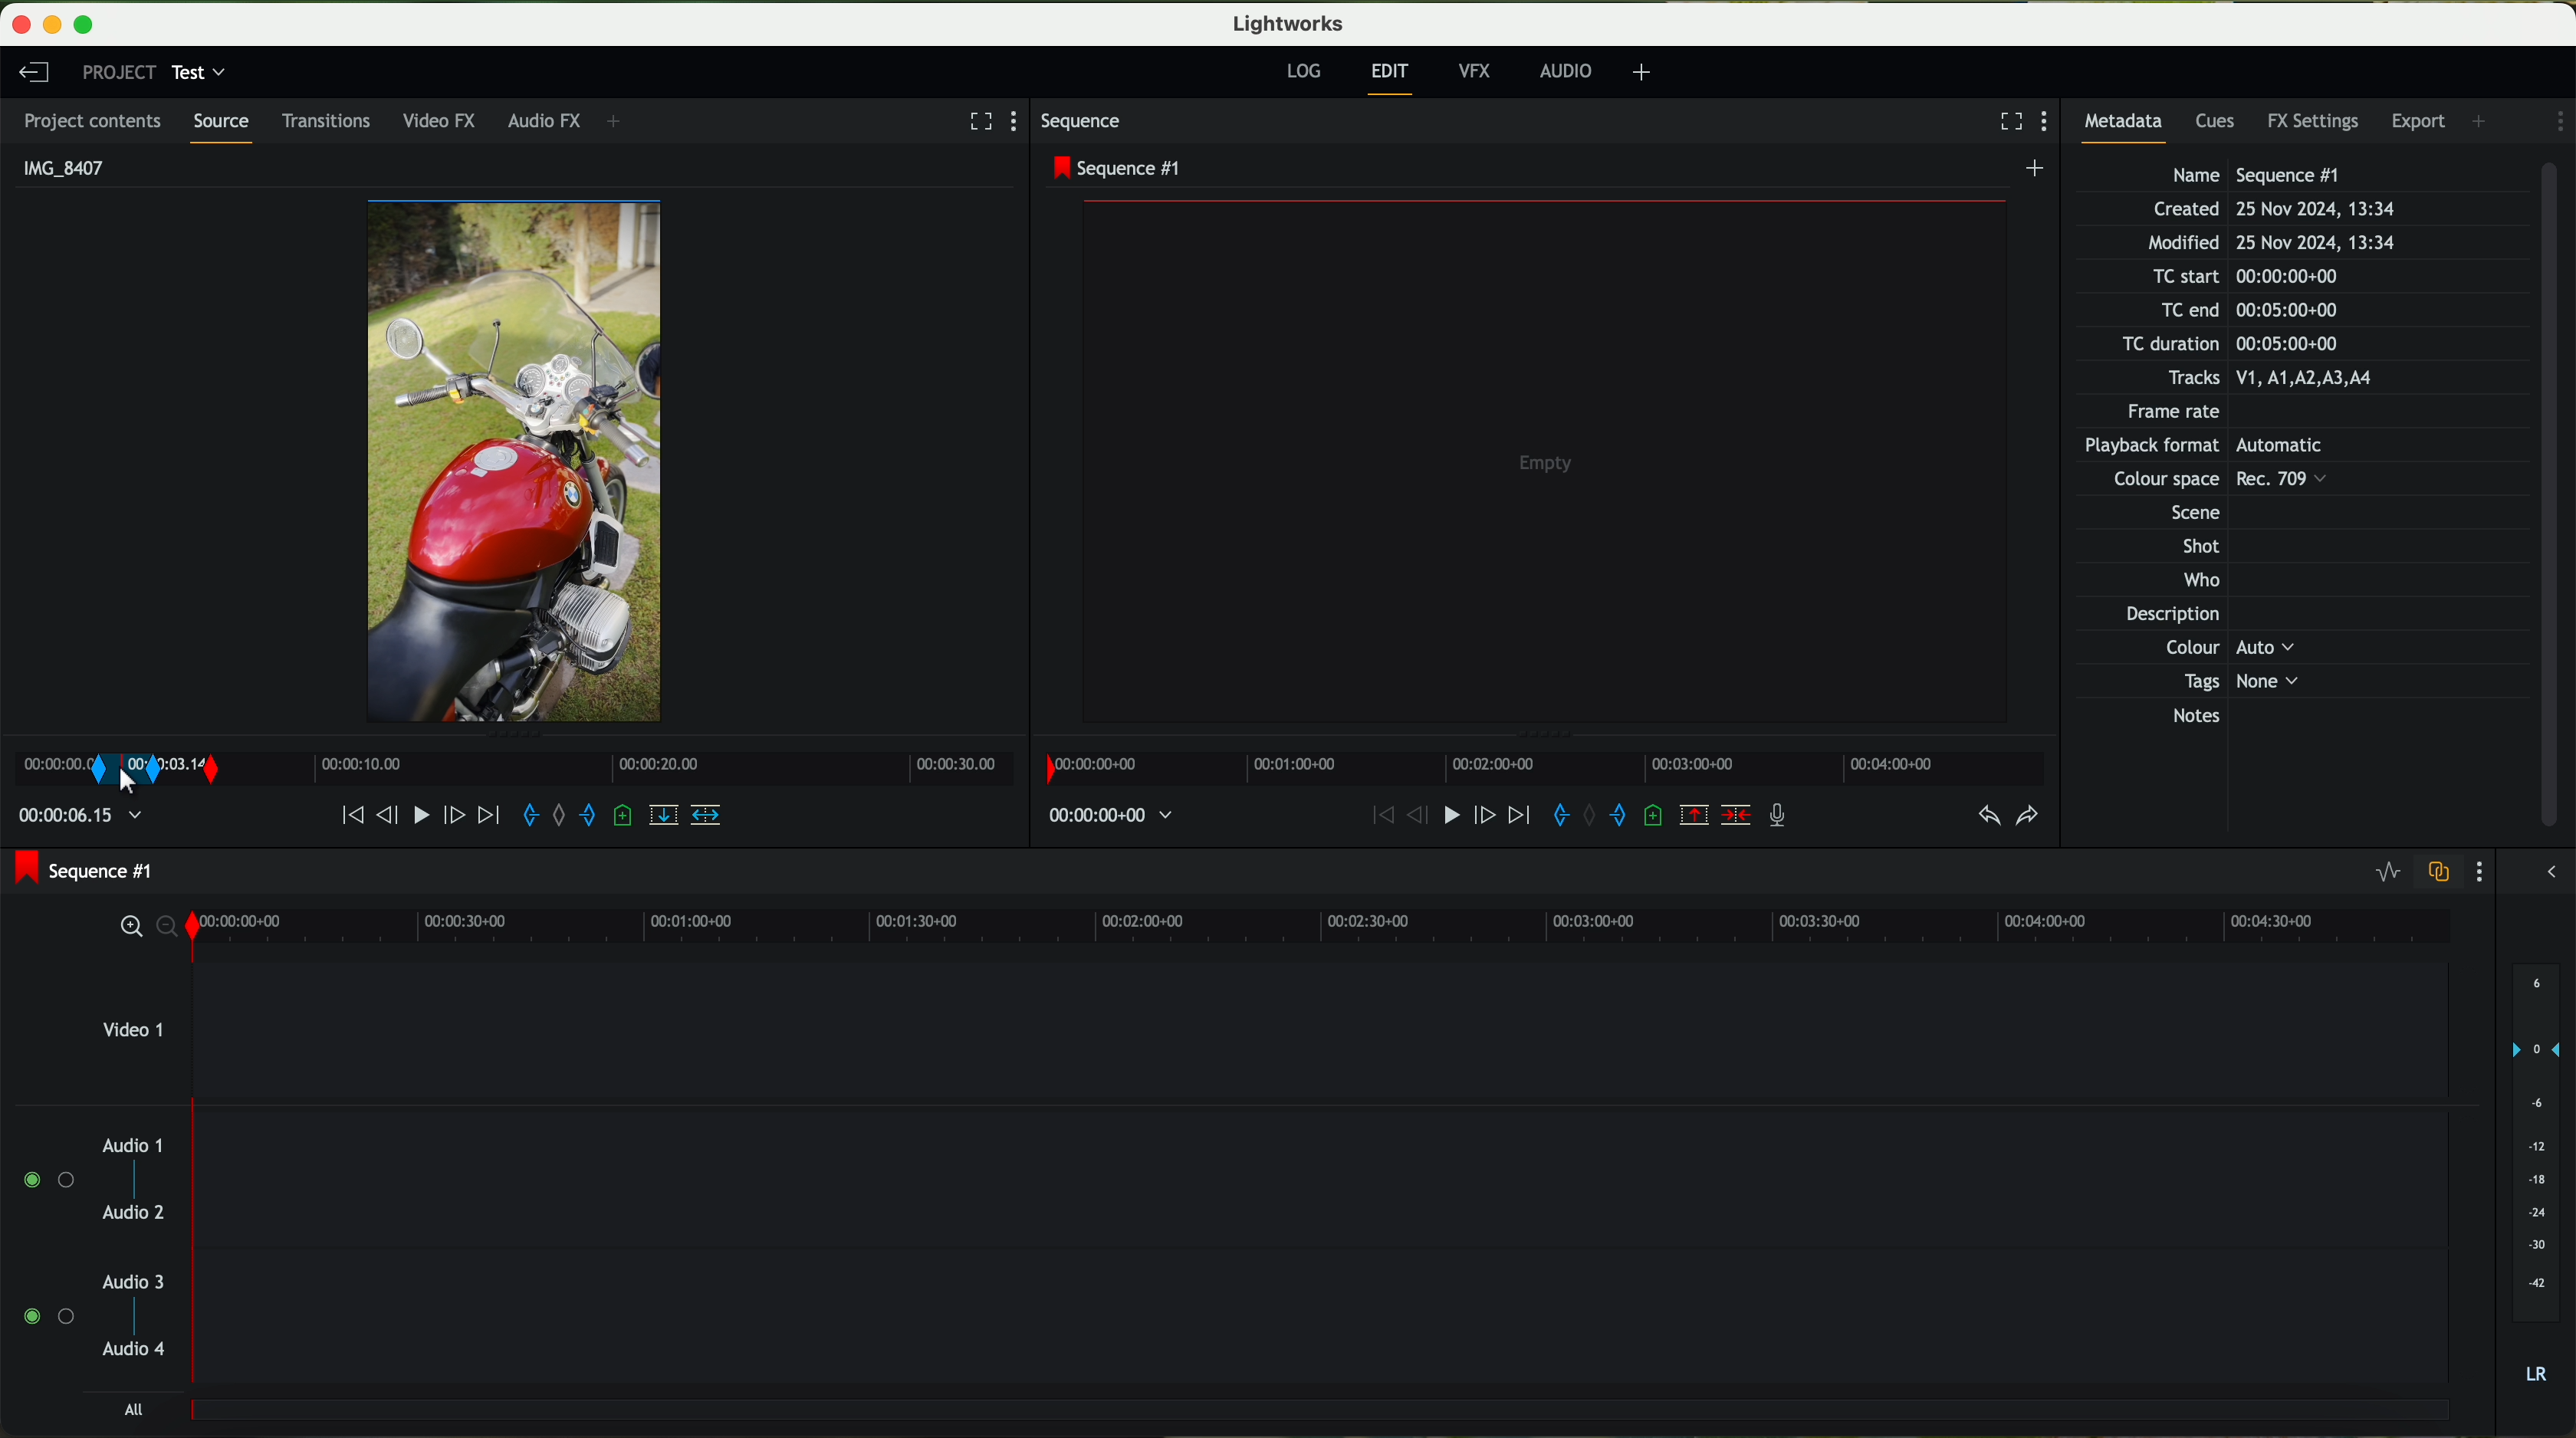 Image resolution: width=2576 pixels, height=1438 pixels. Describe the element at coordinates (227, 127) in the screenshot. I see `source` at that location.